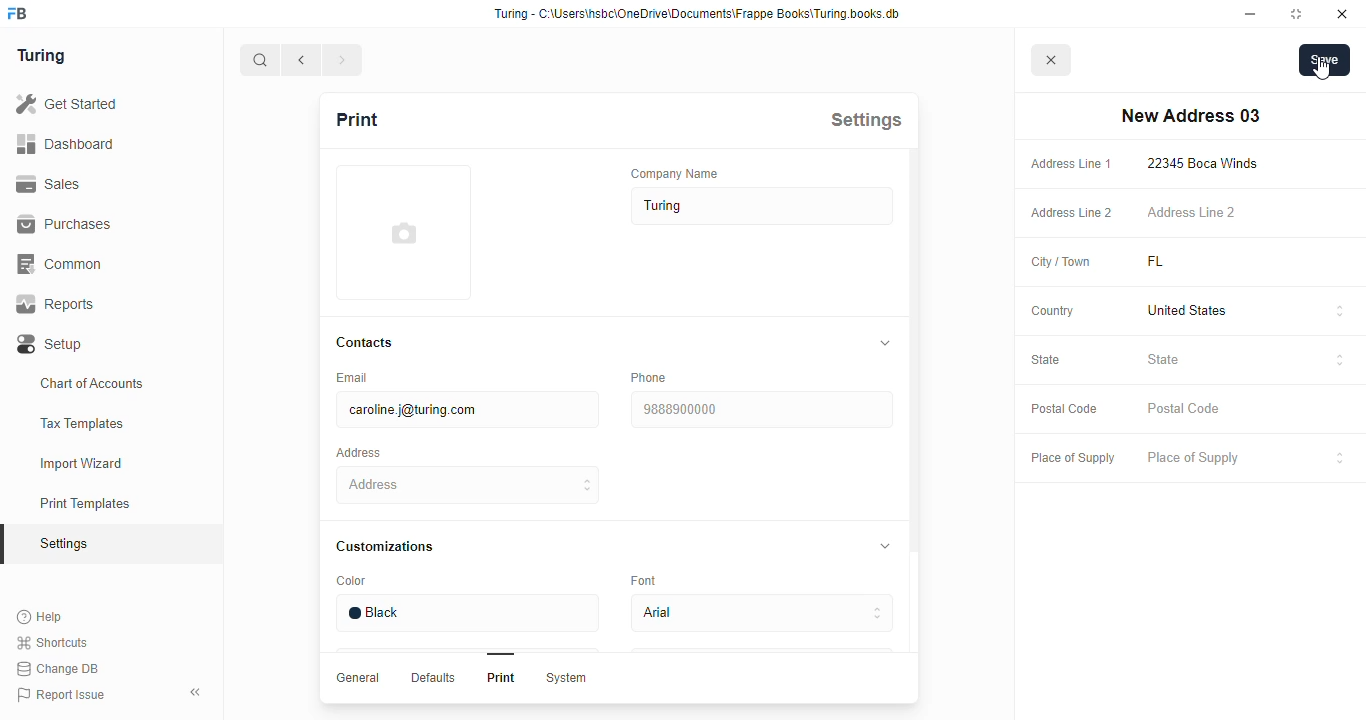  What do you see at coordinates (565, 678) in the screenshot?
I see `System` at bounding box center [565, 678].